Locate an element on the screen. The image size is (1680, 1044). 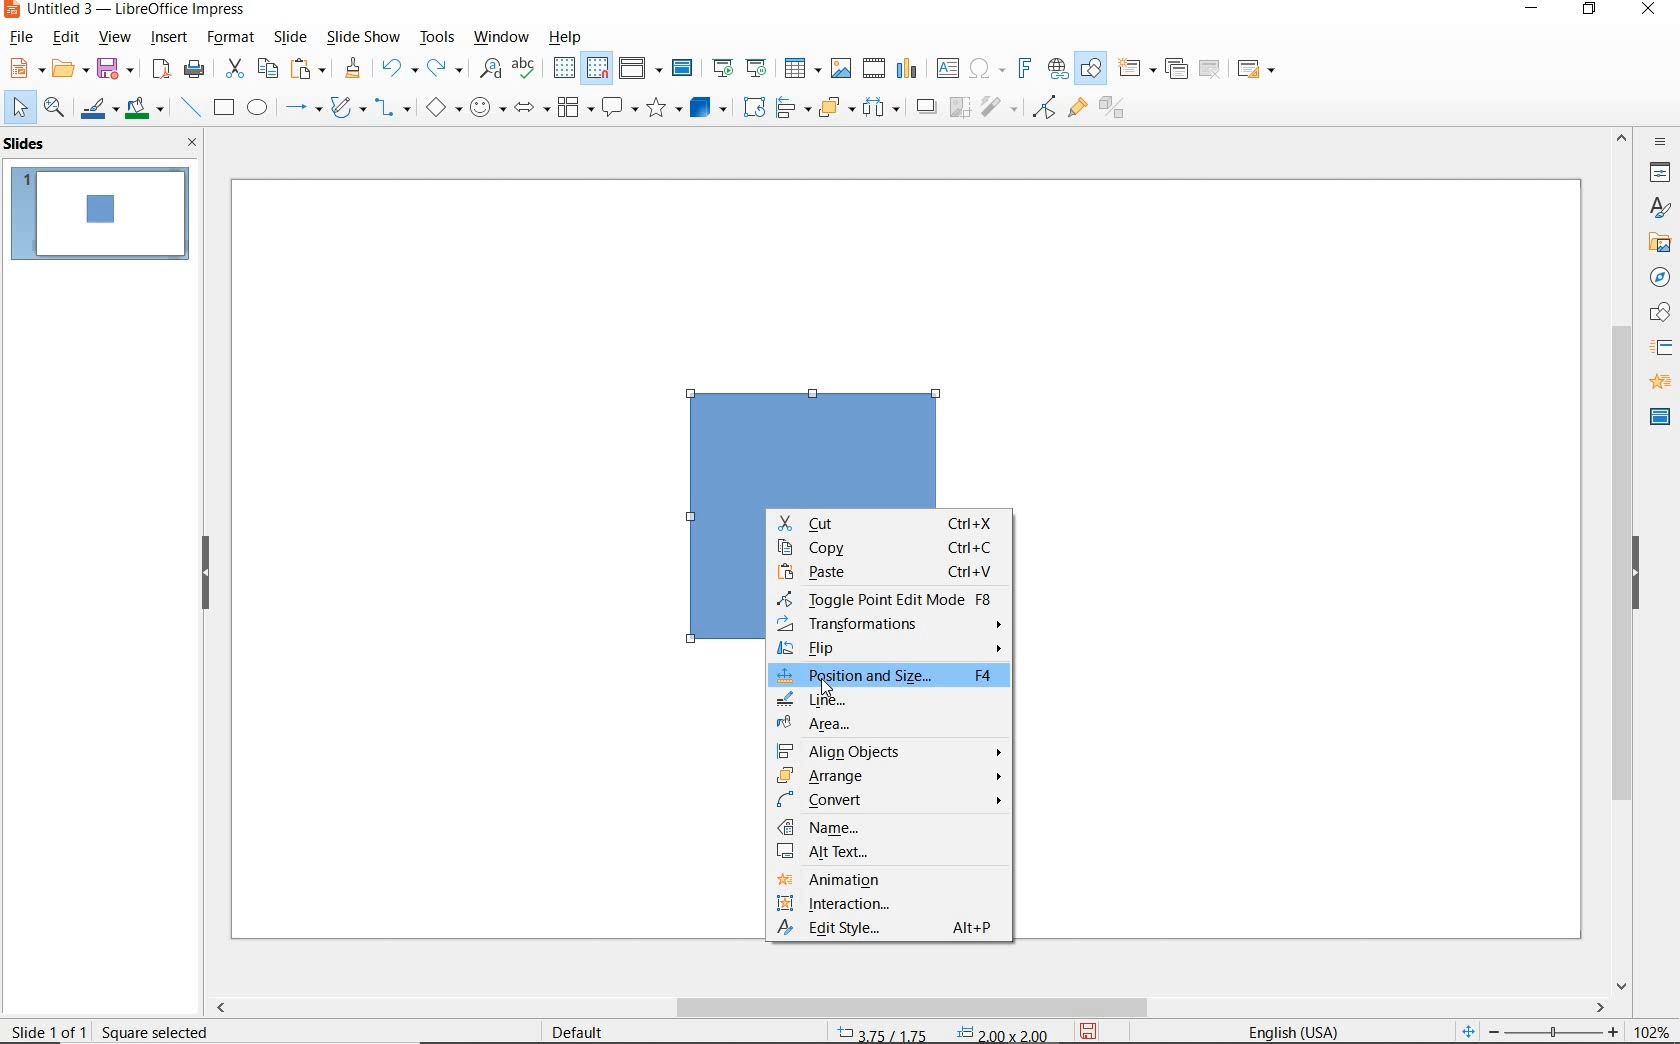
slide layout is located at coordinates (1256, 69).